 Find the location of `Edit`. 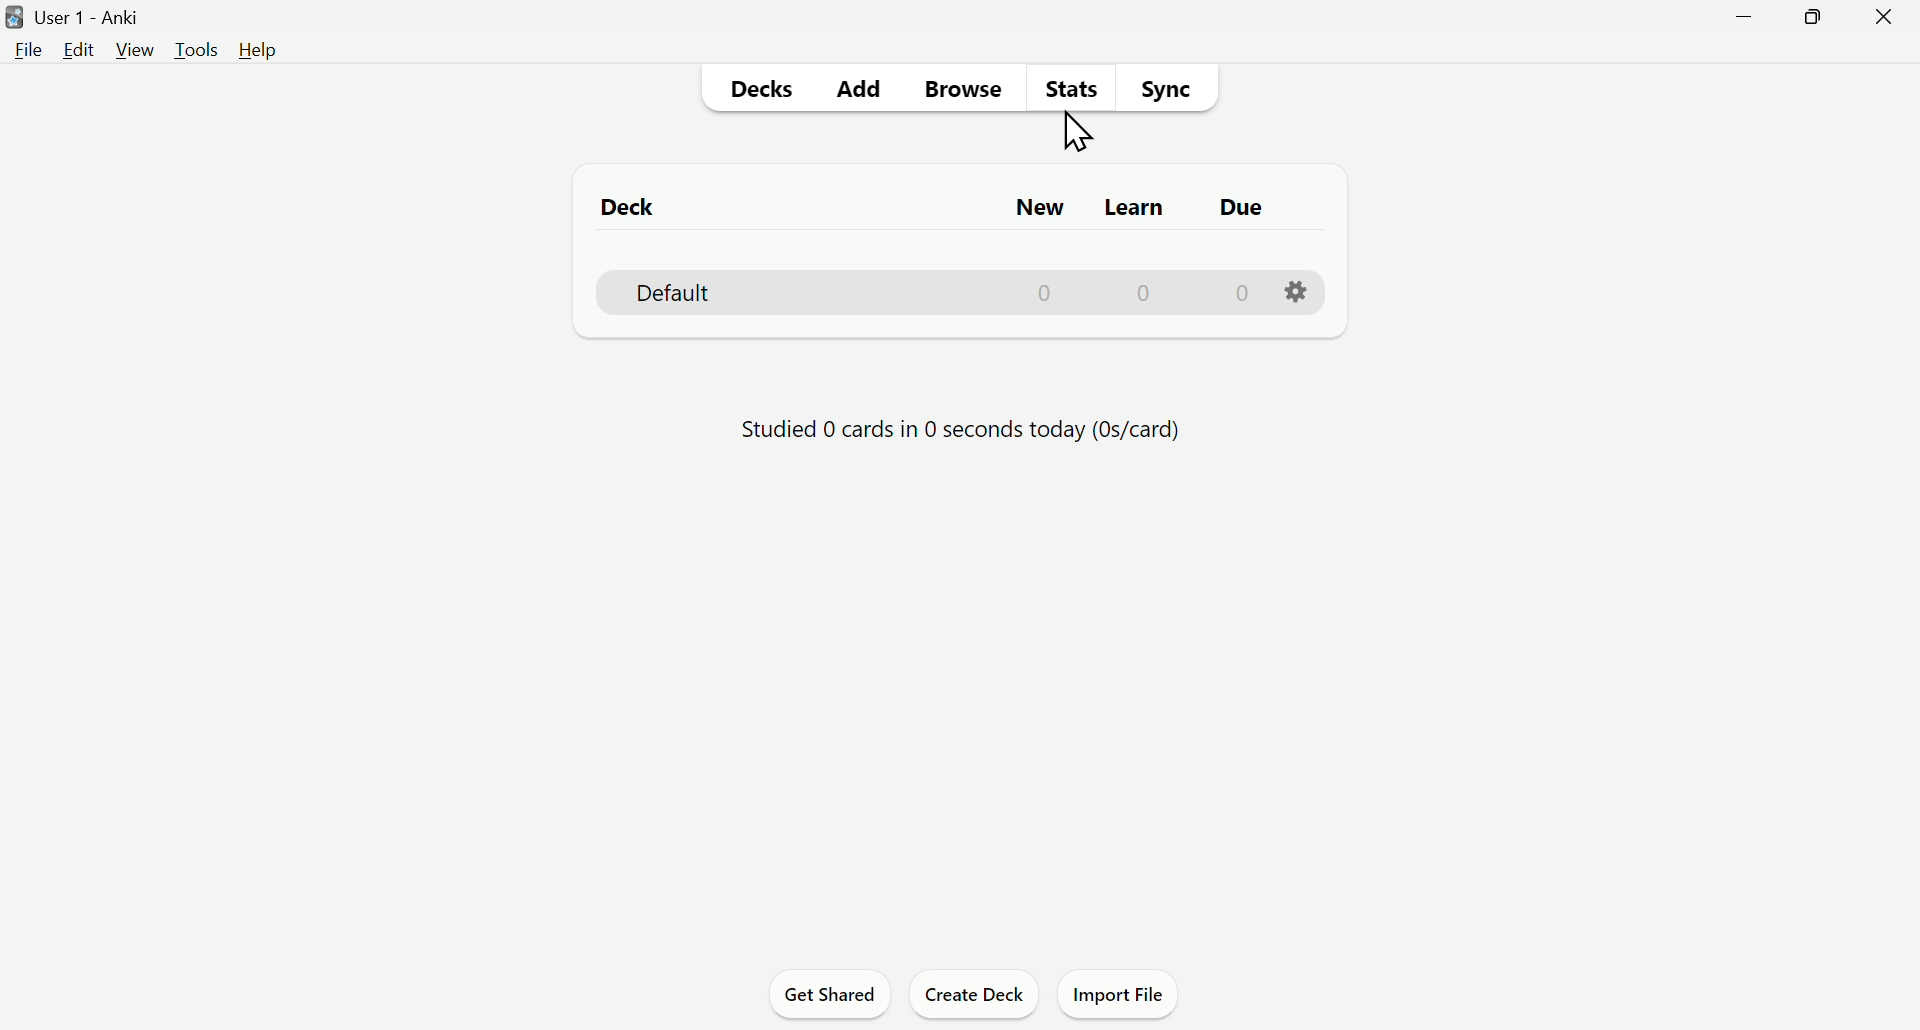

Edit is located at coordinates (78, 49).